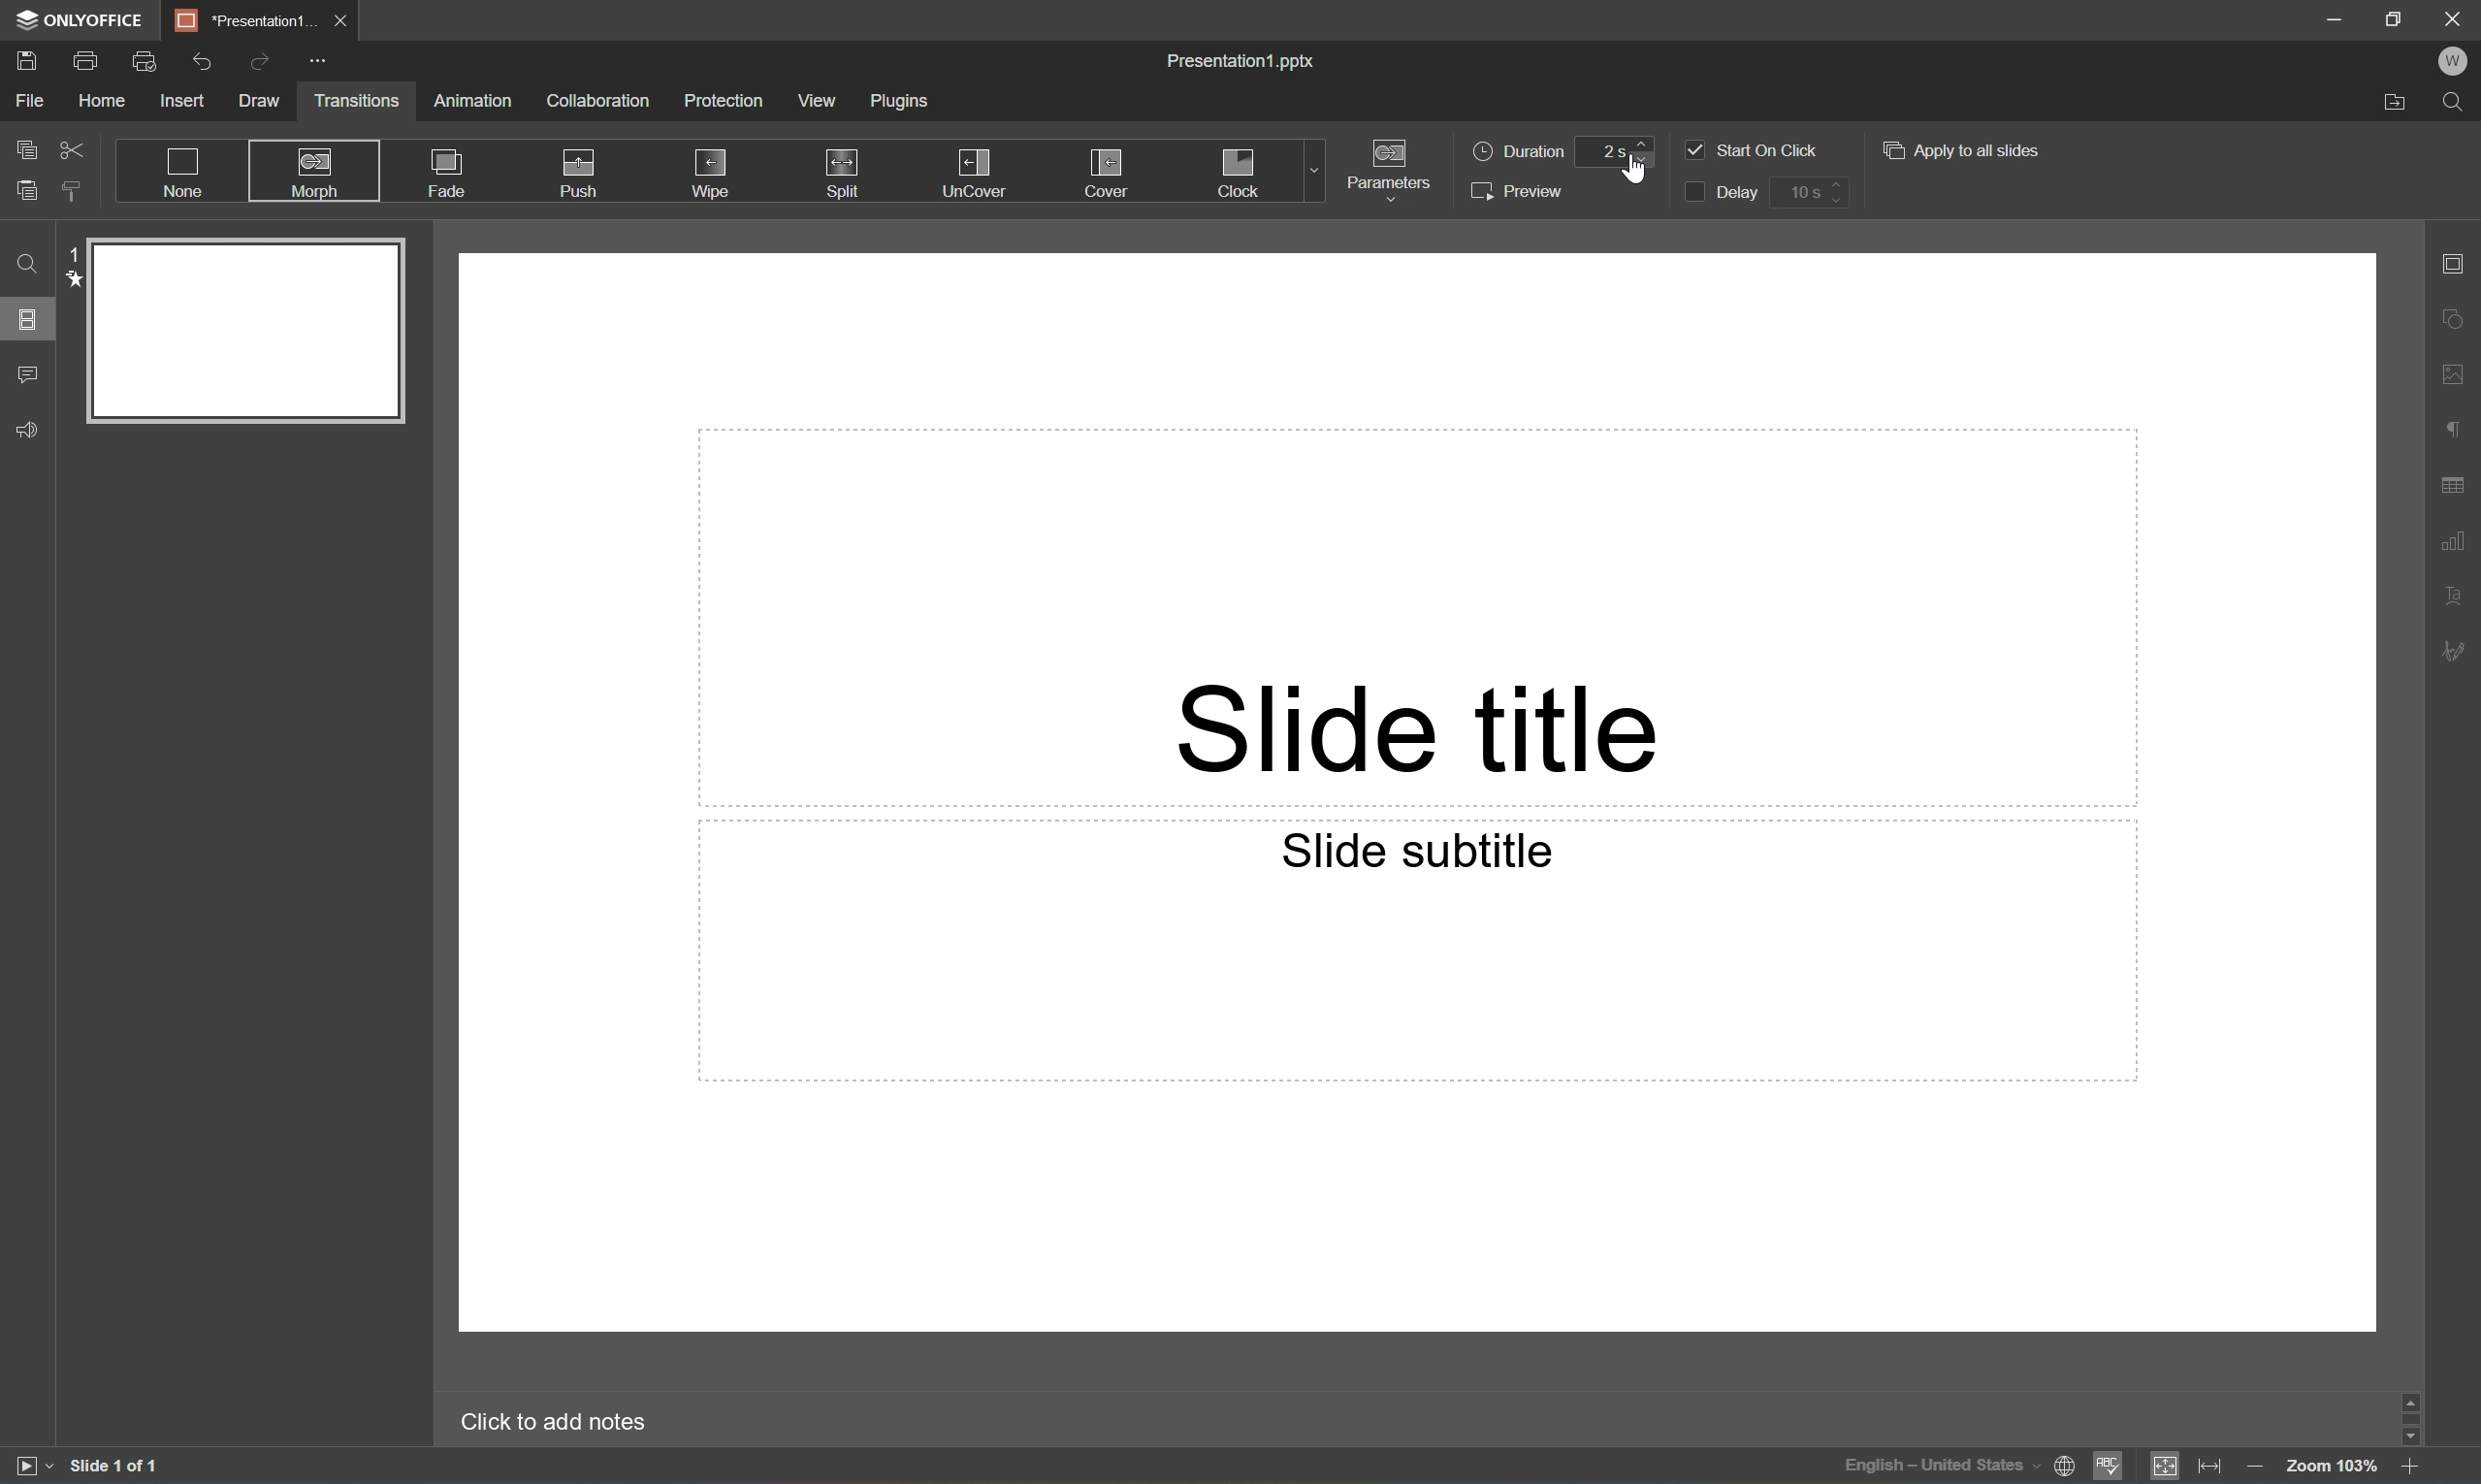  I want to click on Close, so click(2452, 18).